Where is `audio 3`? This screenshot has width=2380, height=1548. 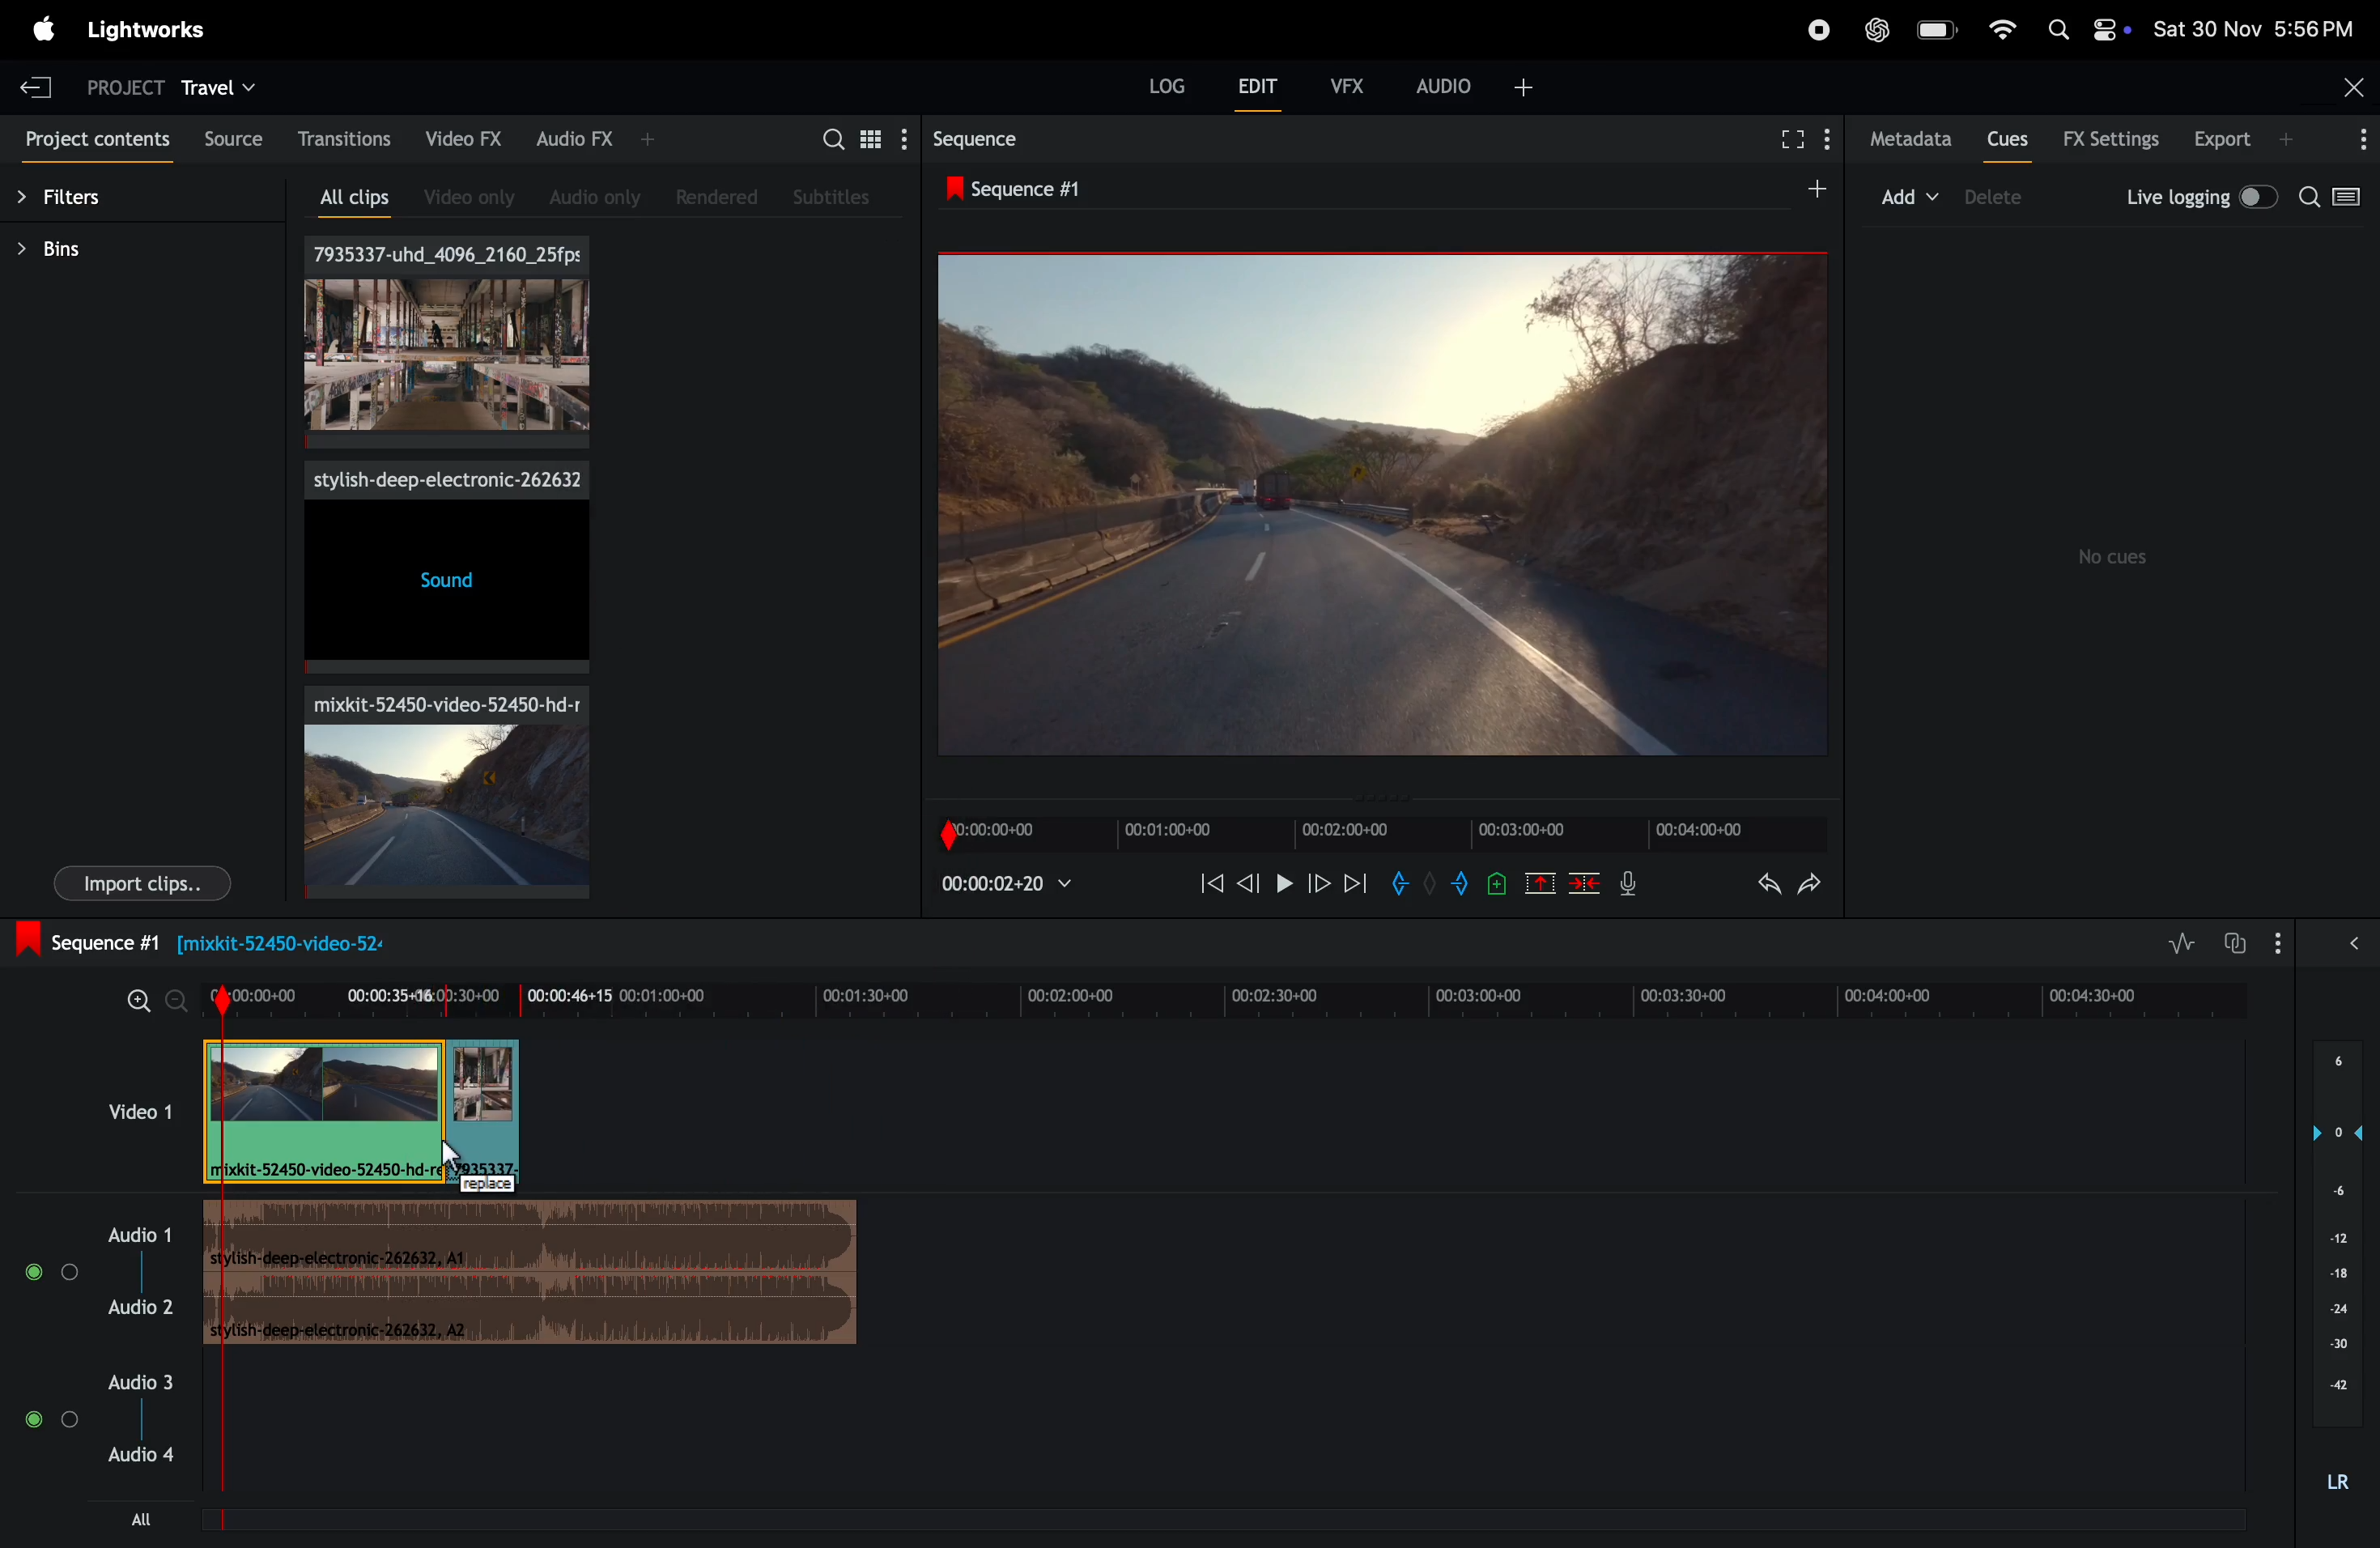
audio 3 is located at coordinates (100, 1445).